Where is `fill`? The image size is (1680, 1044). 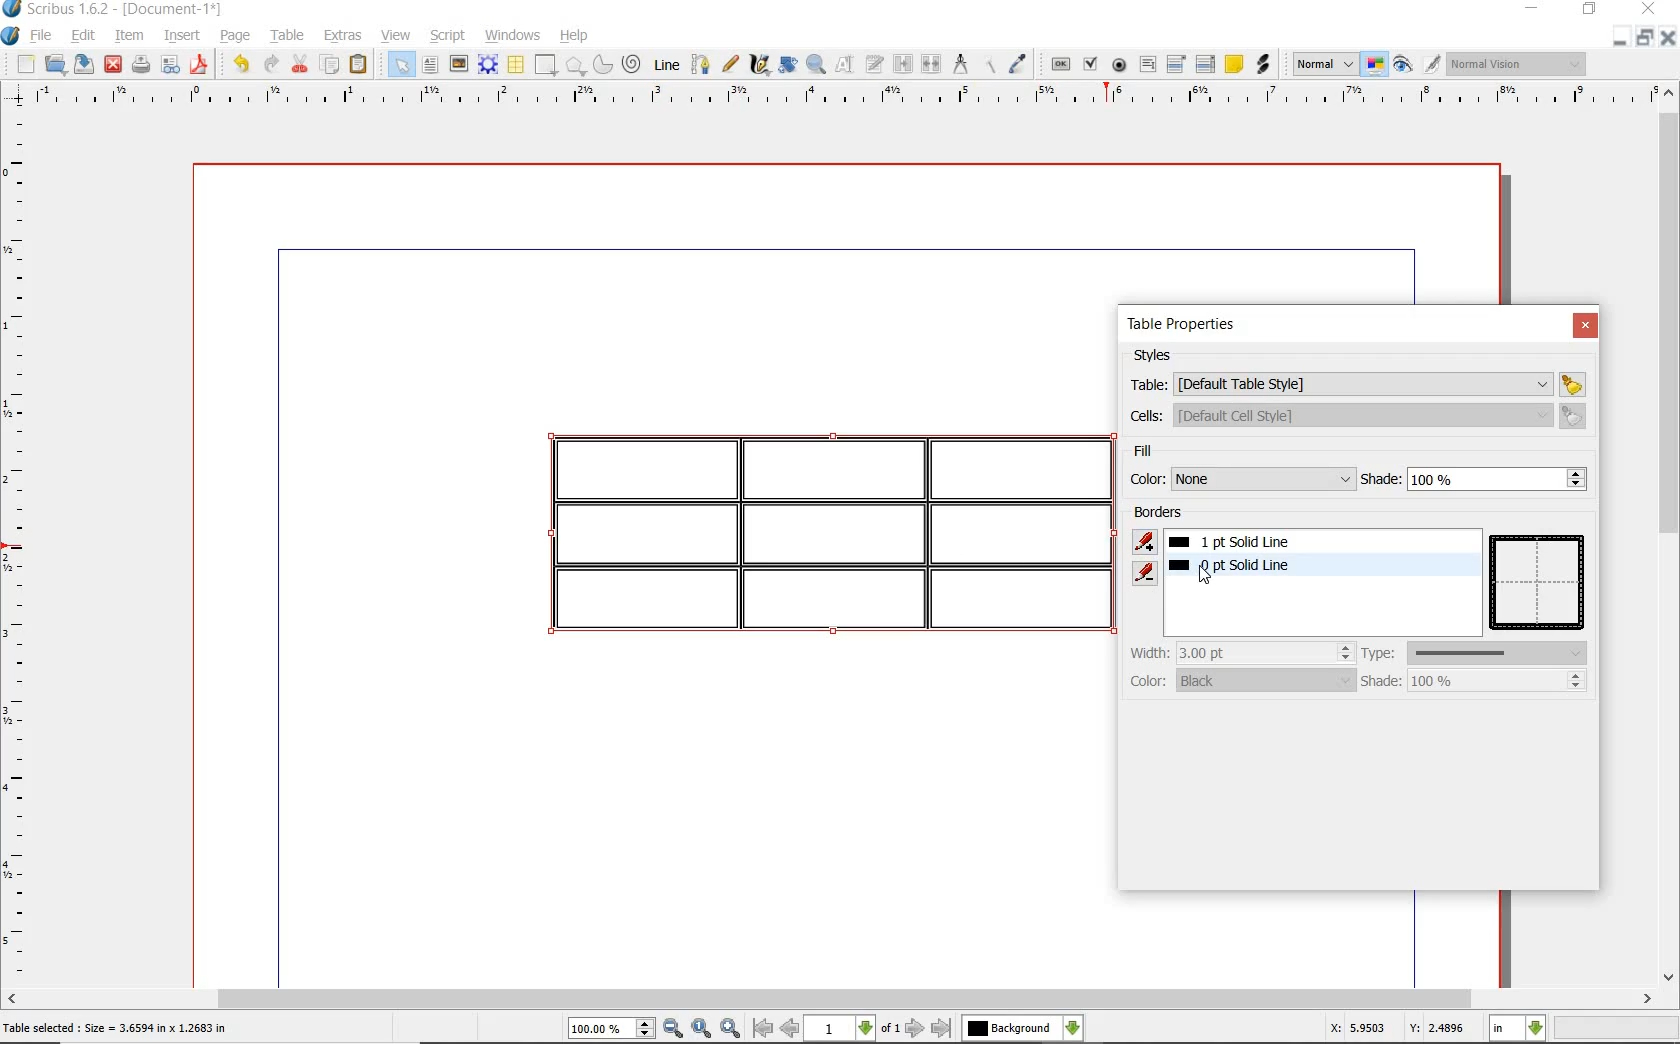 fill is located at coordinates (1171, 453).